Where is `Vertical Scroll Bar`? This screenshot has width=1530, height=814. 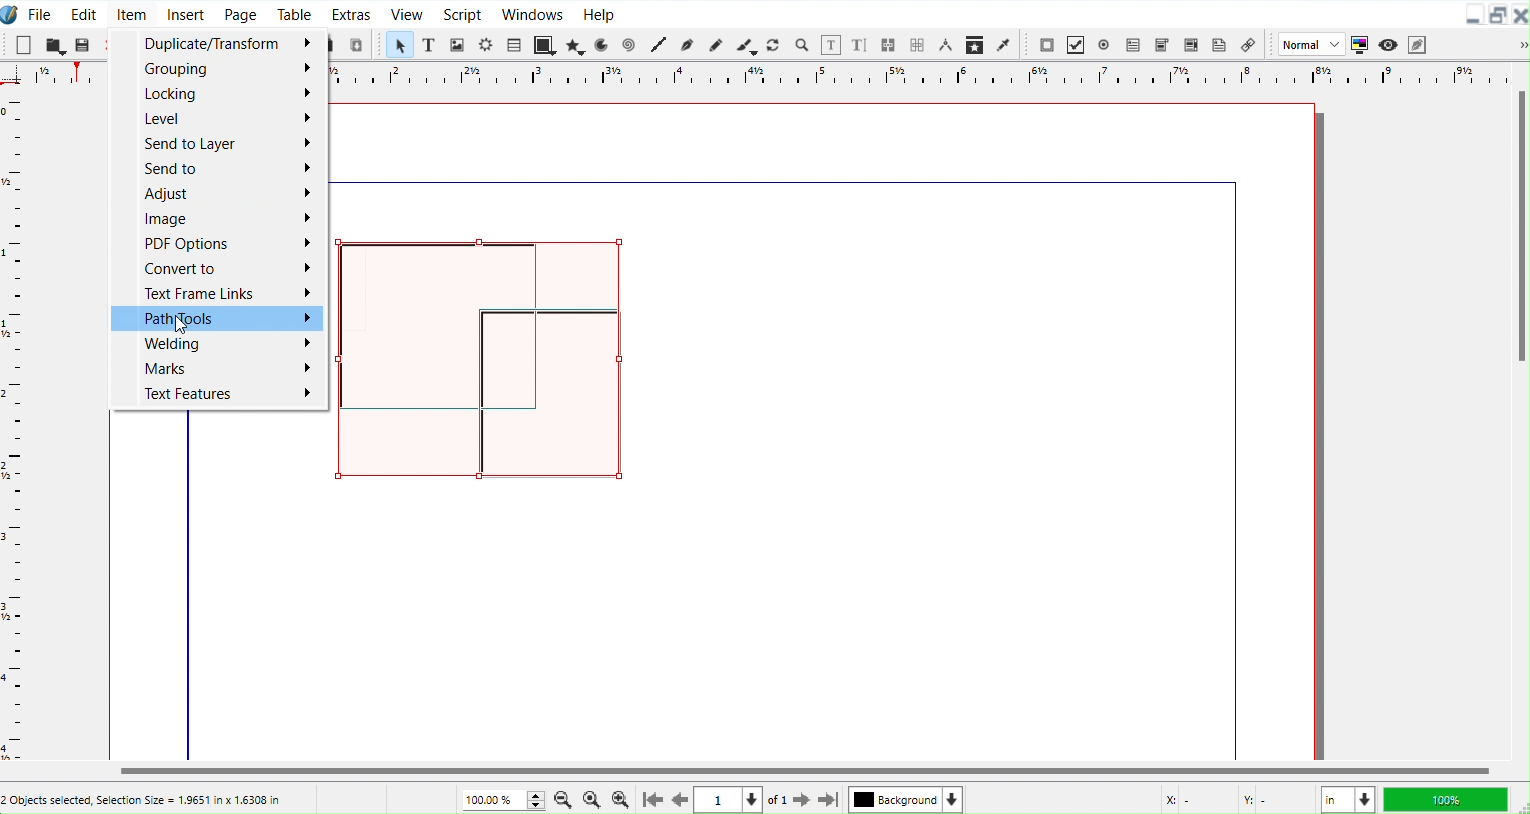
Vertical Scroll Bar is located at coordinates (1519, 409).